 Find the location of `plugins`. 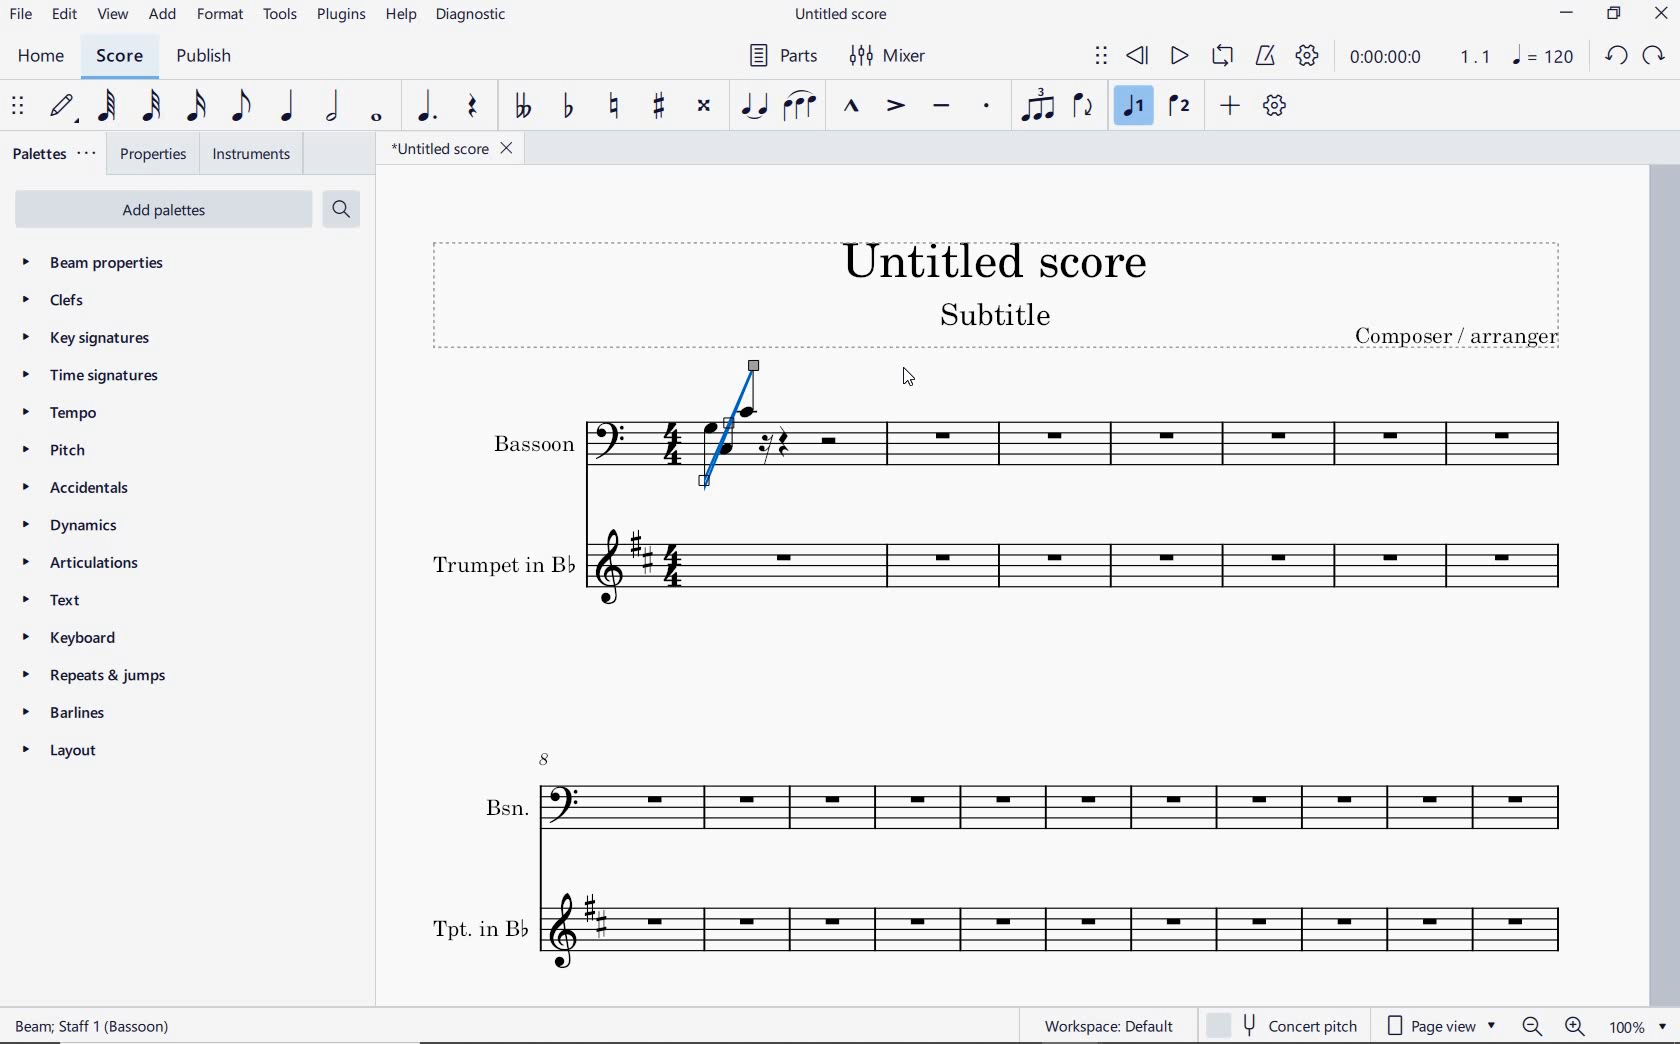

plugins is located at coordinates (344, 15).